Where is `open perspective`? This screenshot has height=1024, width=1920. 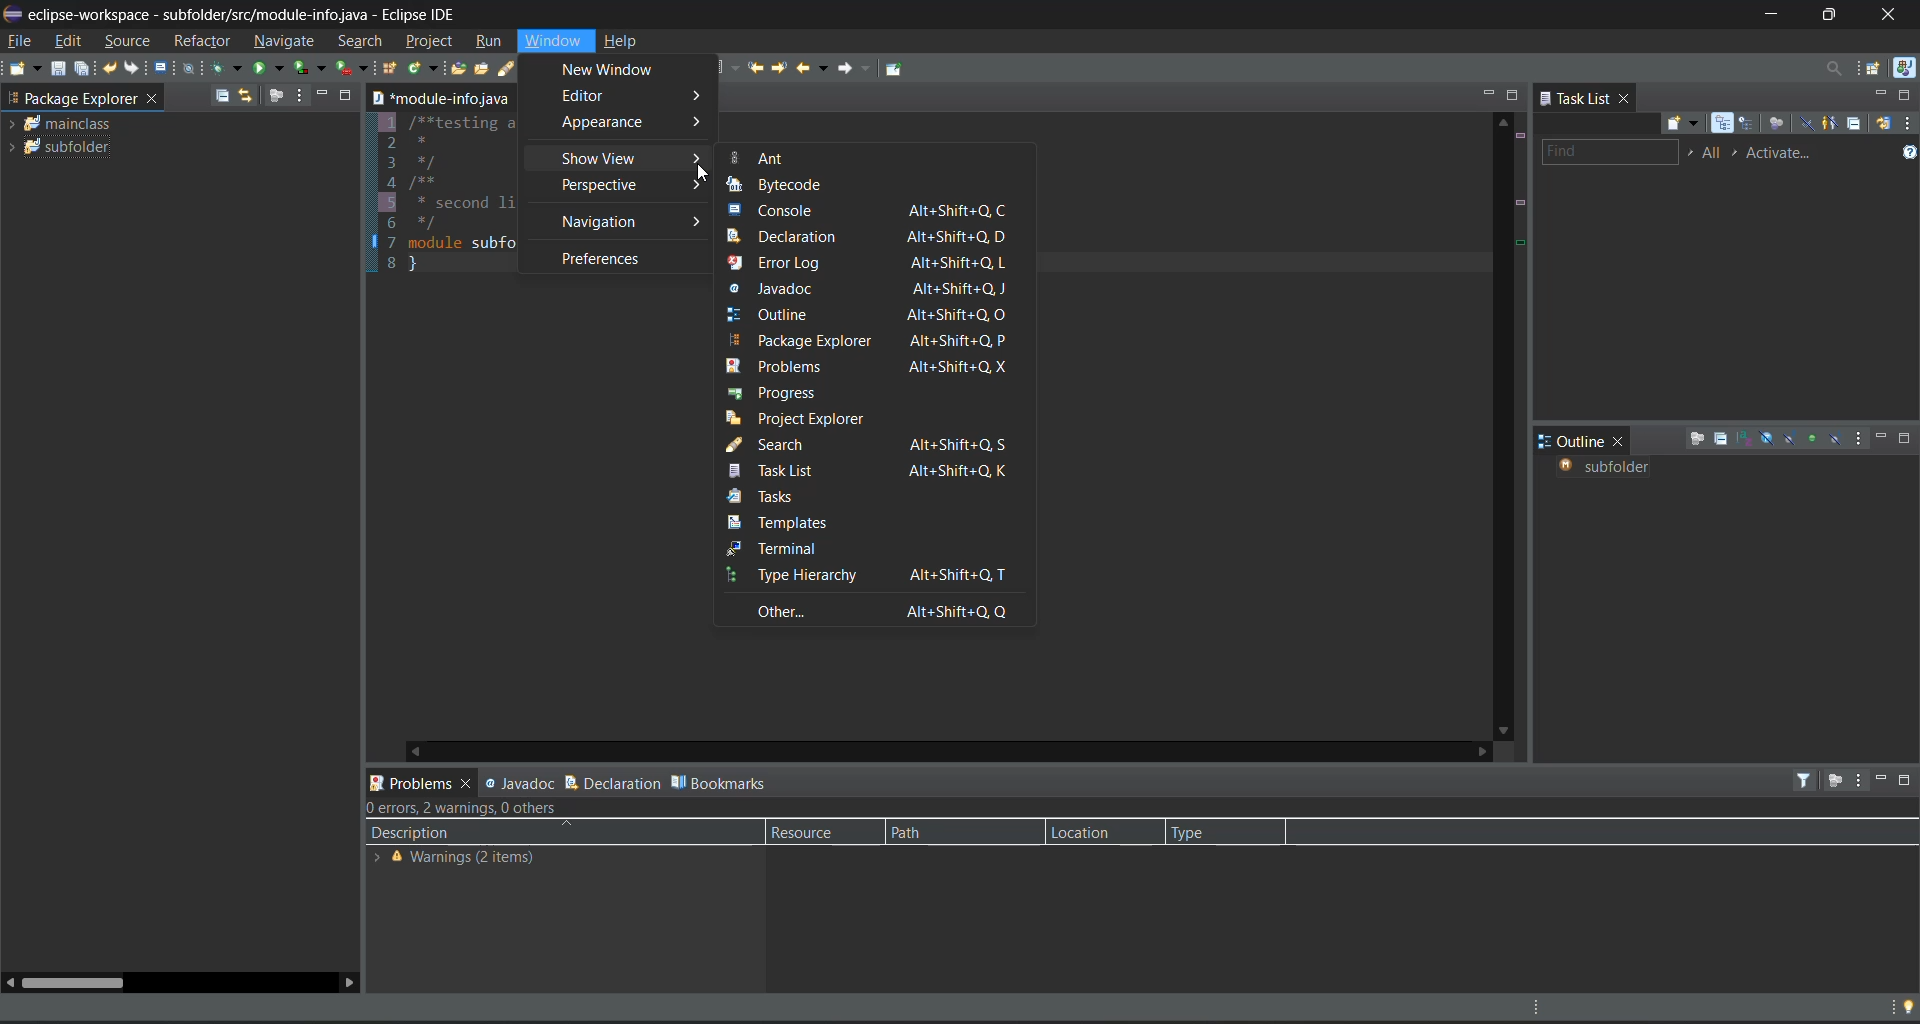
open perspective is located at coordinates (1876, 70).